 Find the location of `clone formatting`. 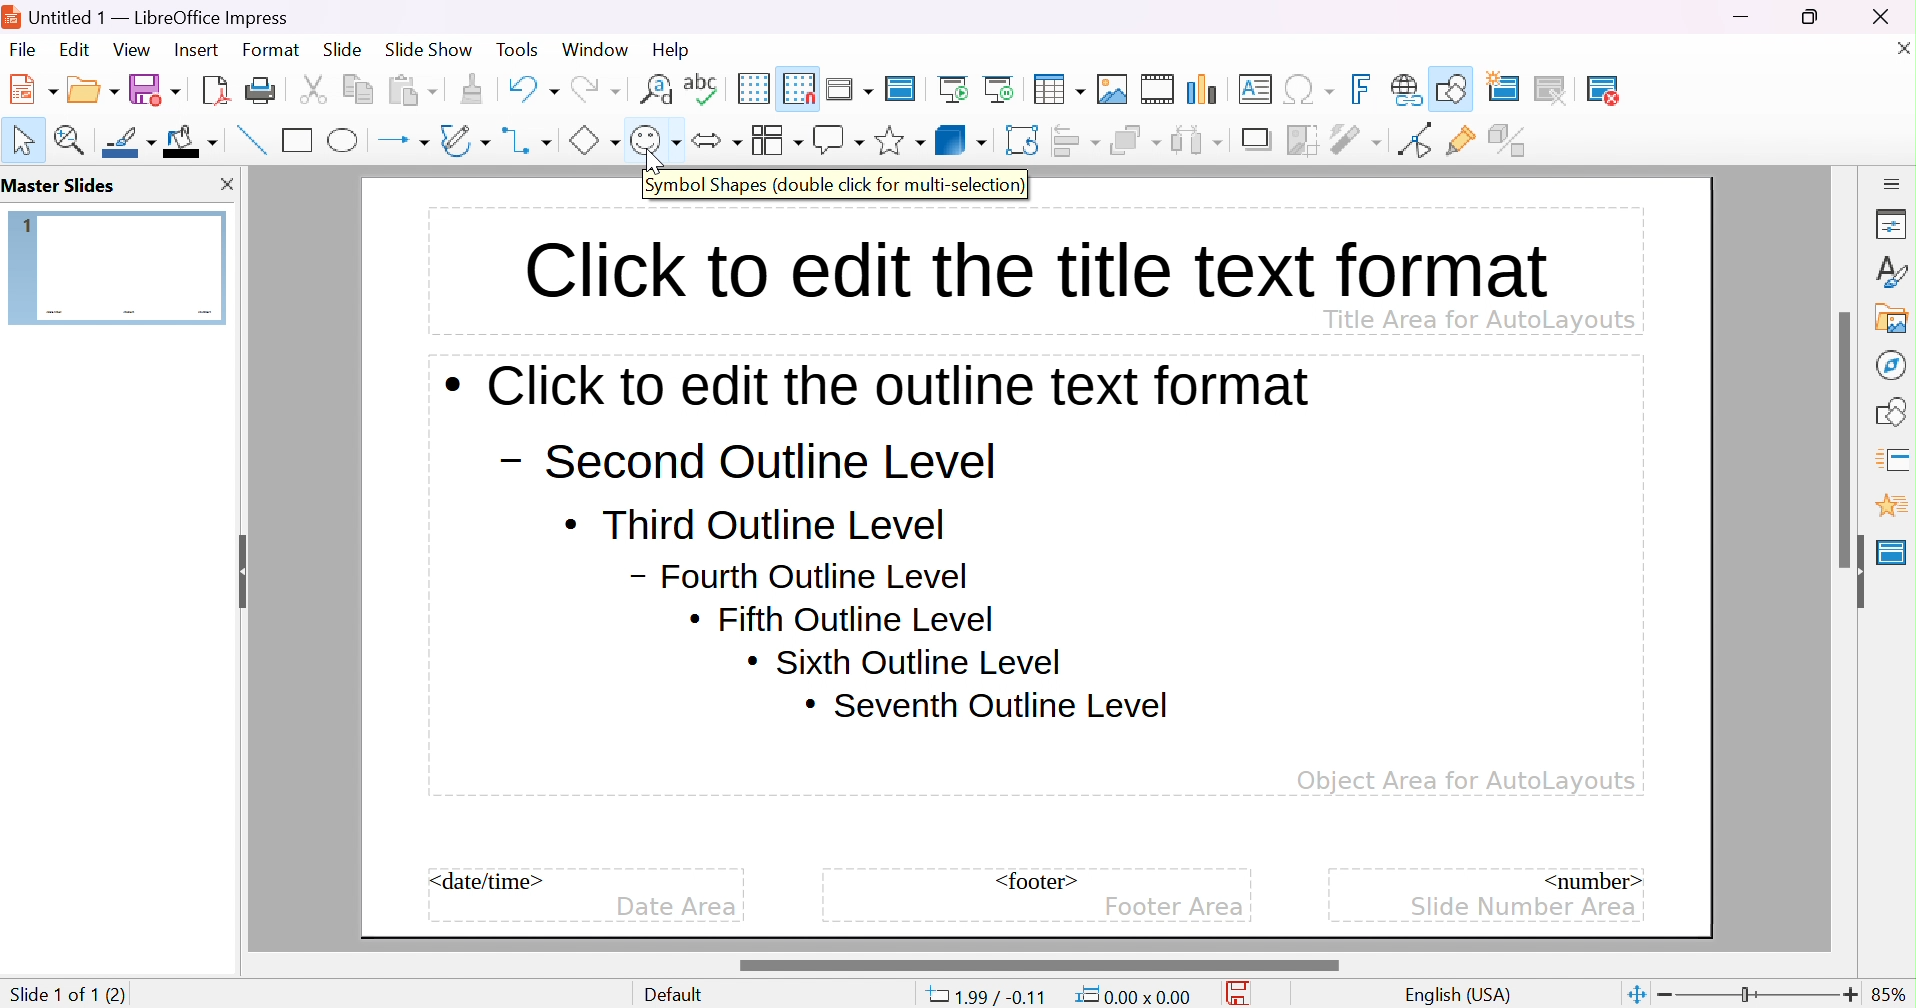

clone formatting is located at coordinates (472, 89).